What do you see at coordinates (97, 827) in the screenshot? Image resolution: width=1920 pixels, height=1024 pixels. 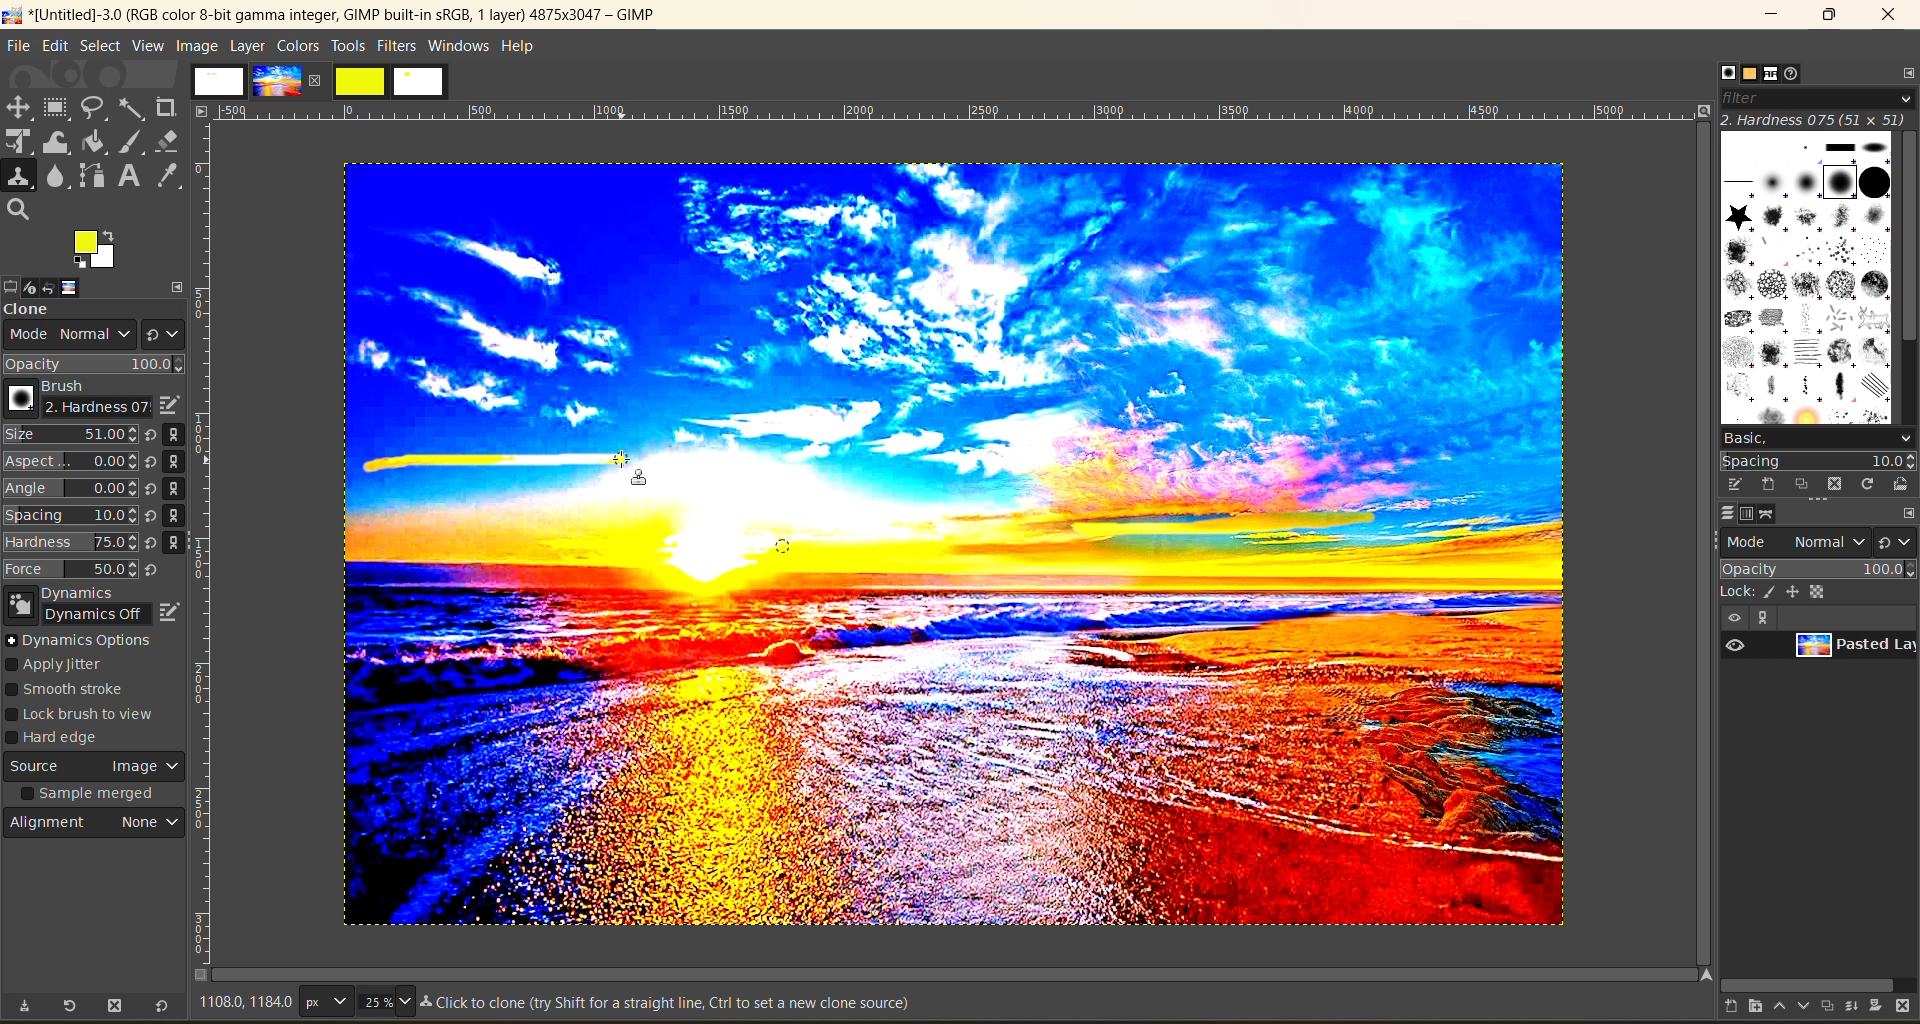 I see `alignment` at bounding box center [97, 827].